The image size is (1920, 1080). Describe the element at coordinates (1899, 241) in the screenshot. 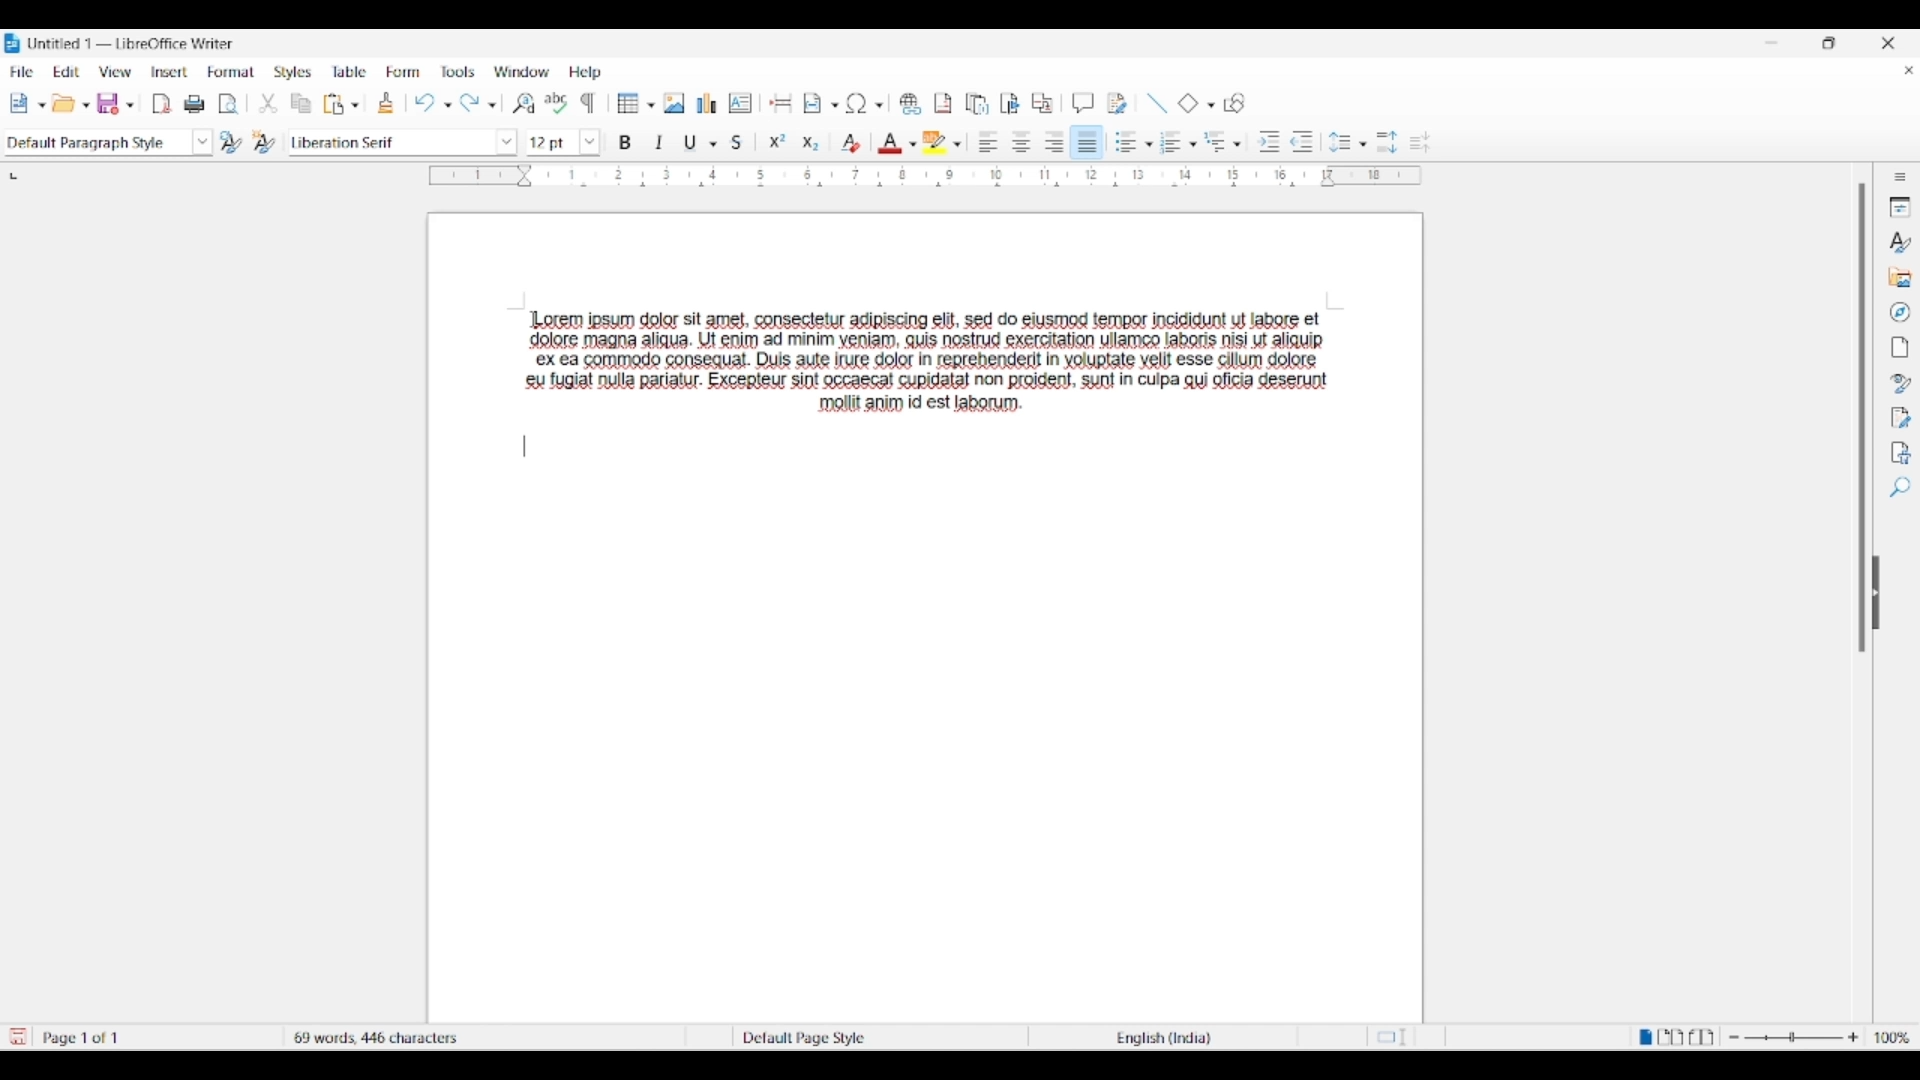

I see `Styles` at that location.